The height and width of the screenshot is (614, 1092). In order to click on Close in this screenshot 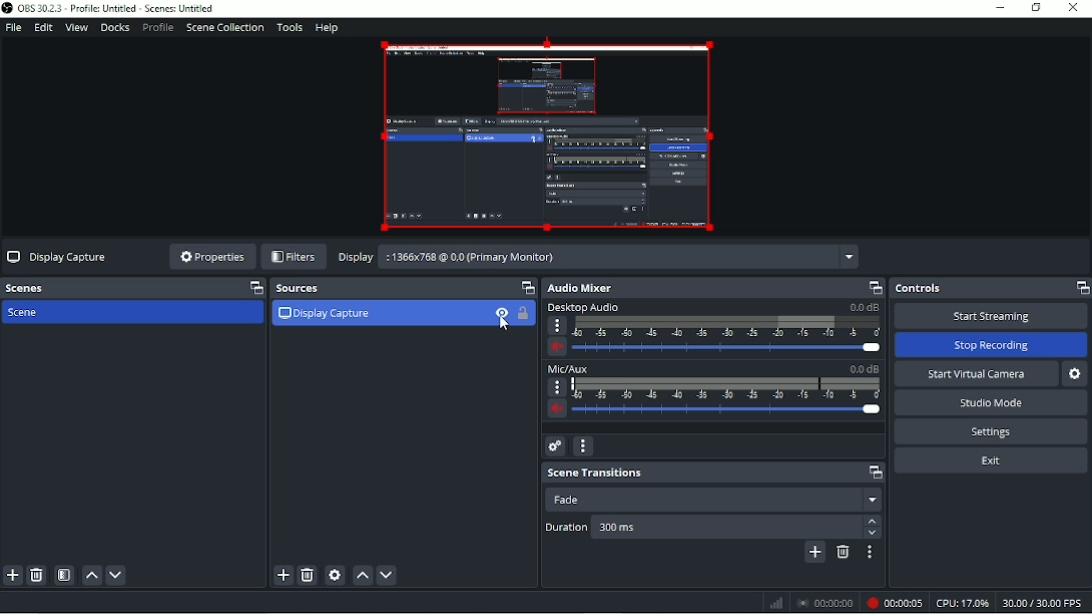, I will do `click(1093, 8)`.